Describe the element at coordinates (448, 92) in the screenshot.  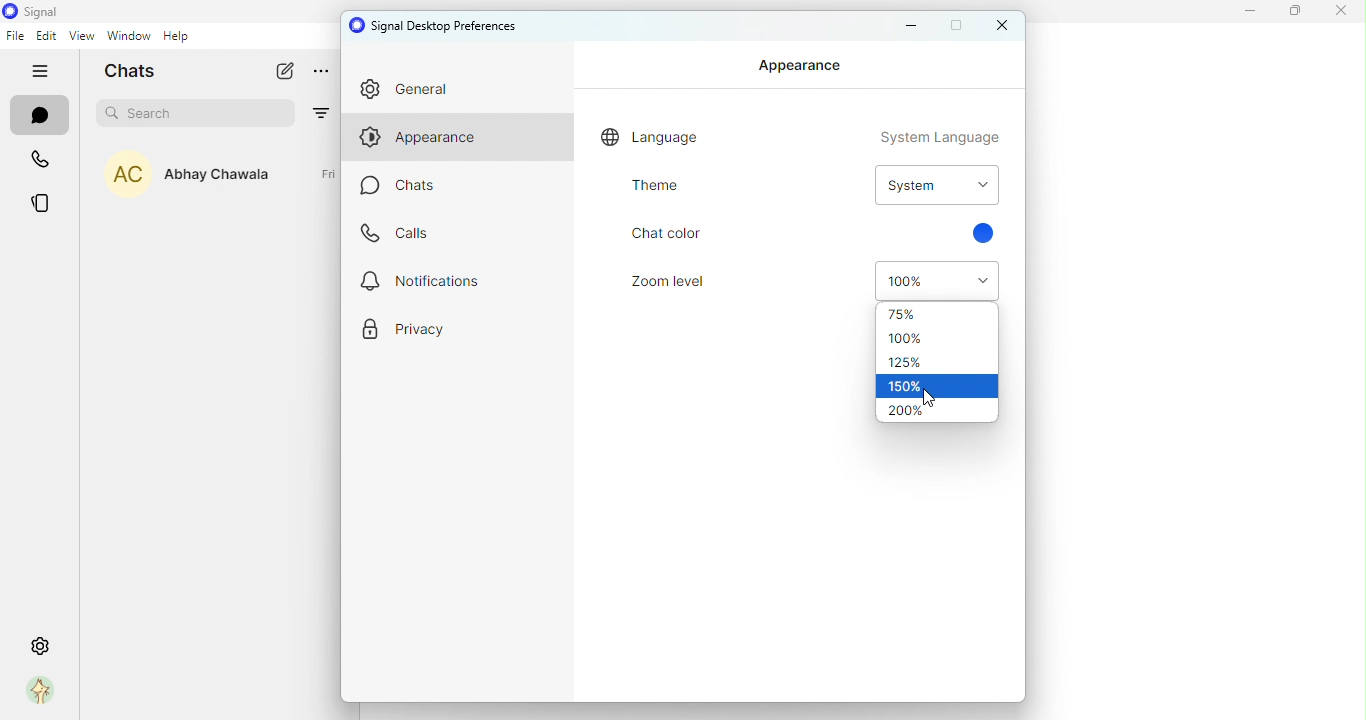
I see `general` at that location.